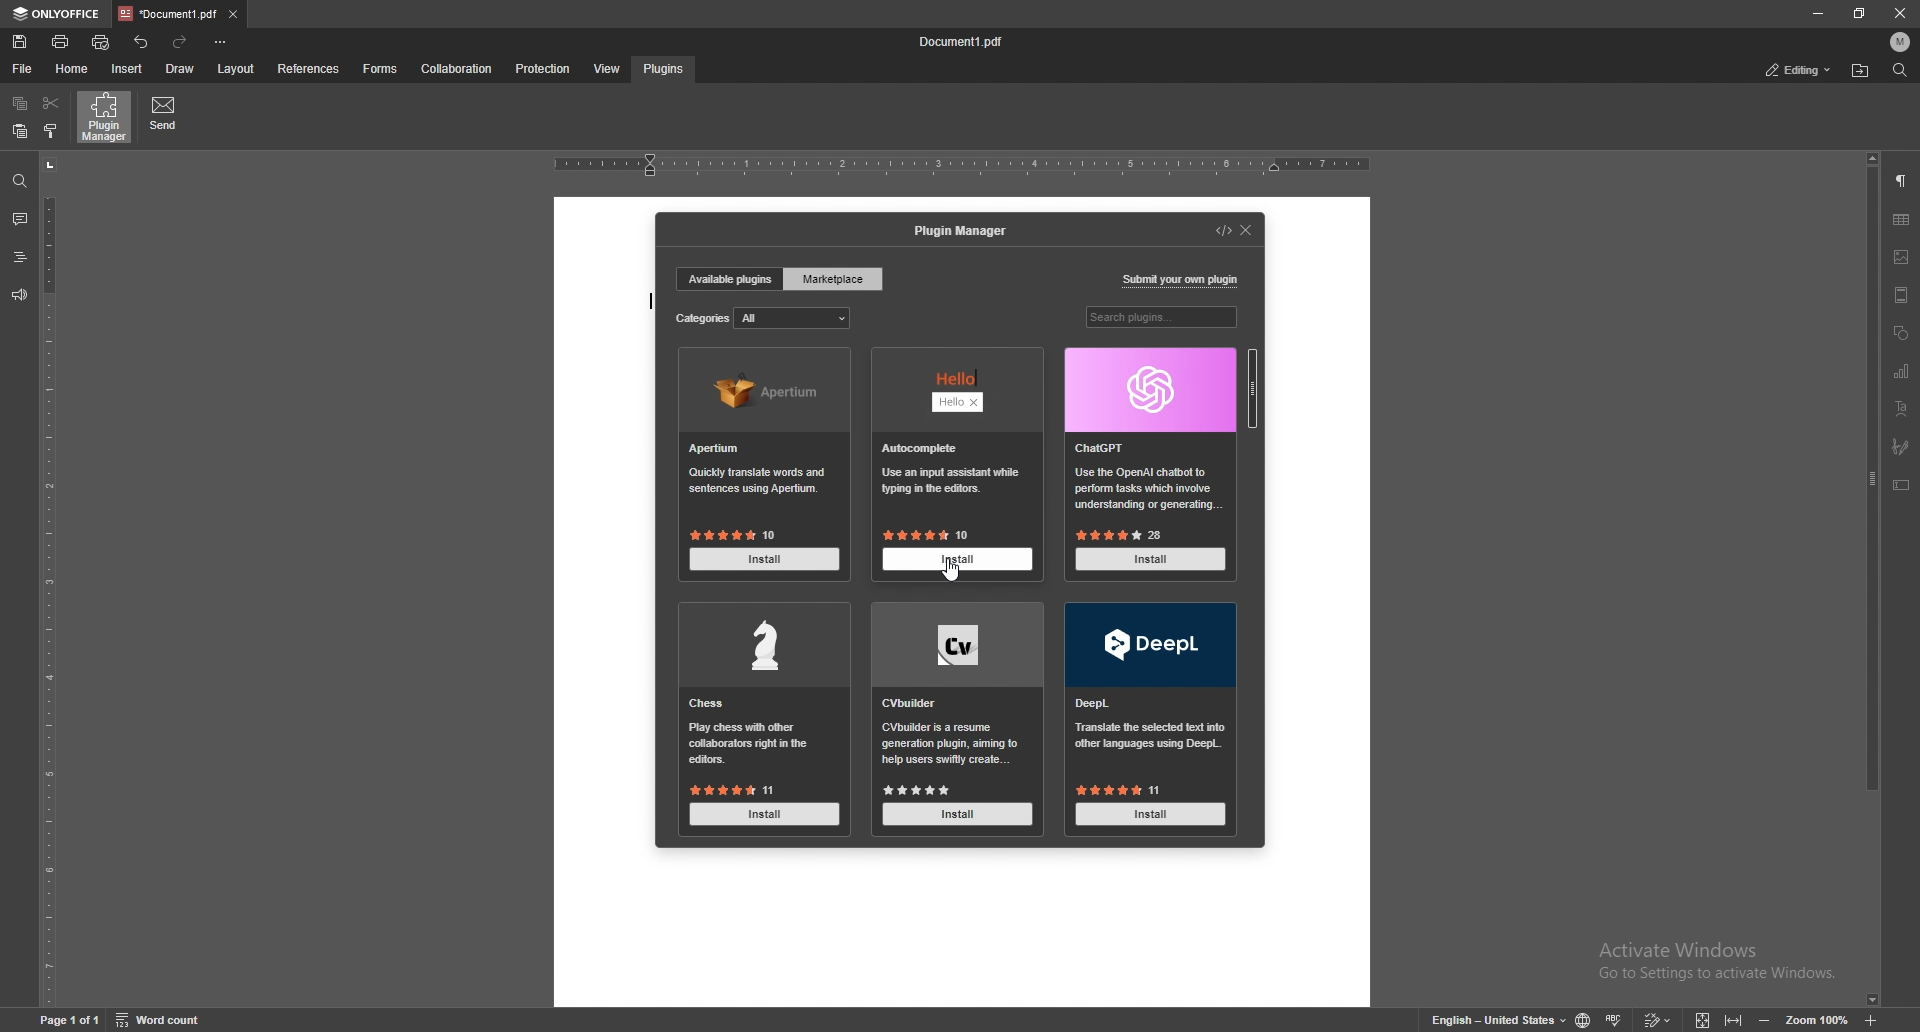  What do you see at coordinates (49, 581) in the screenshot?
I see `vertical scale` at bounding box center [49, 581].